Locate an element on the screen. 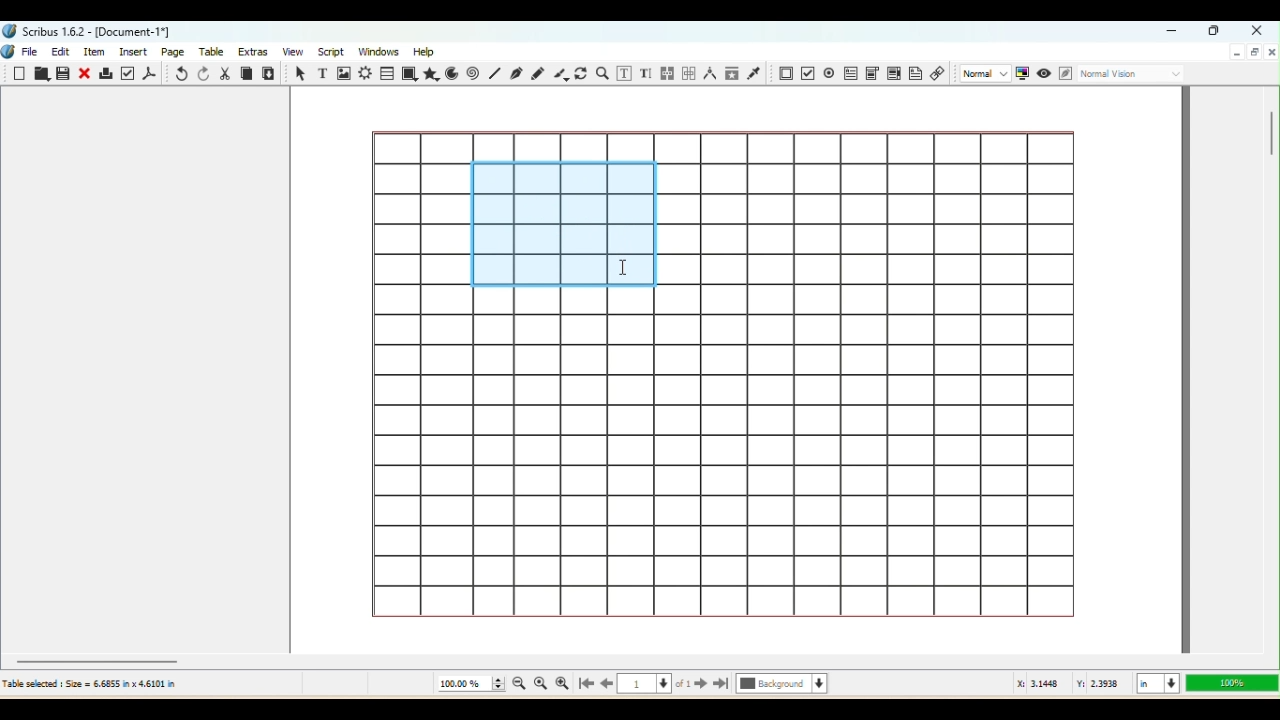  Shape tool is located at coordinates (410, 74).